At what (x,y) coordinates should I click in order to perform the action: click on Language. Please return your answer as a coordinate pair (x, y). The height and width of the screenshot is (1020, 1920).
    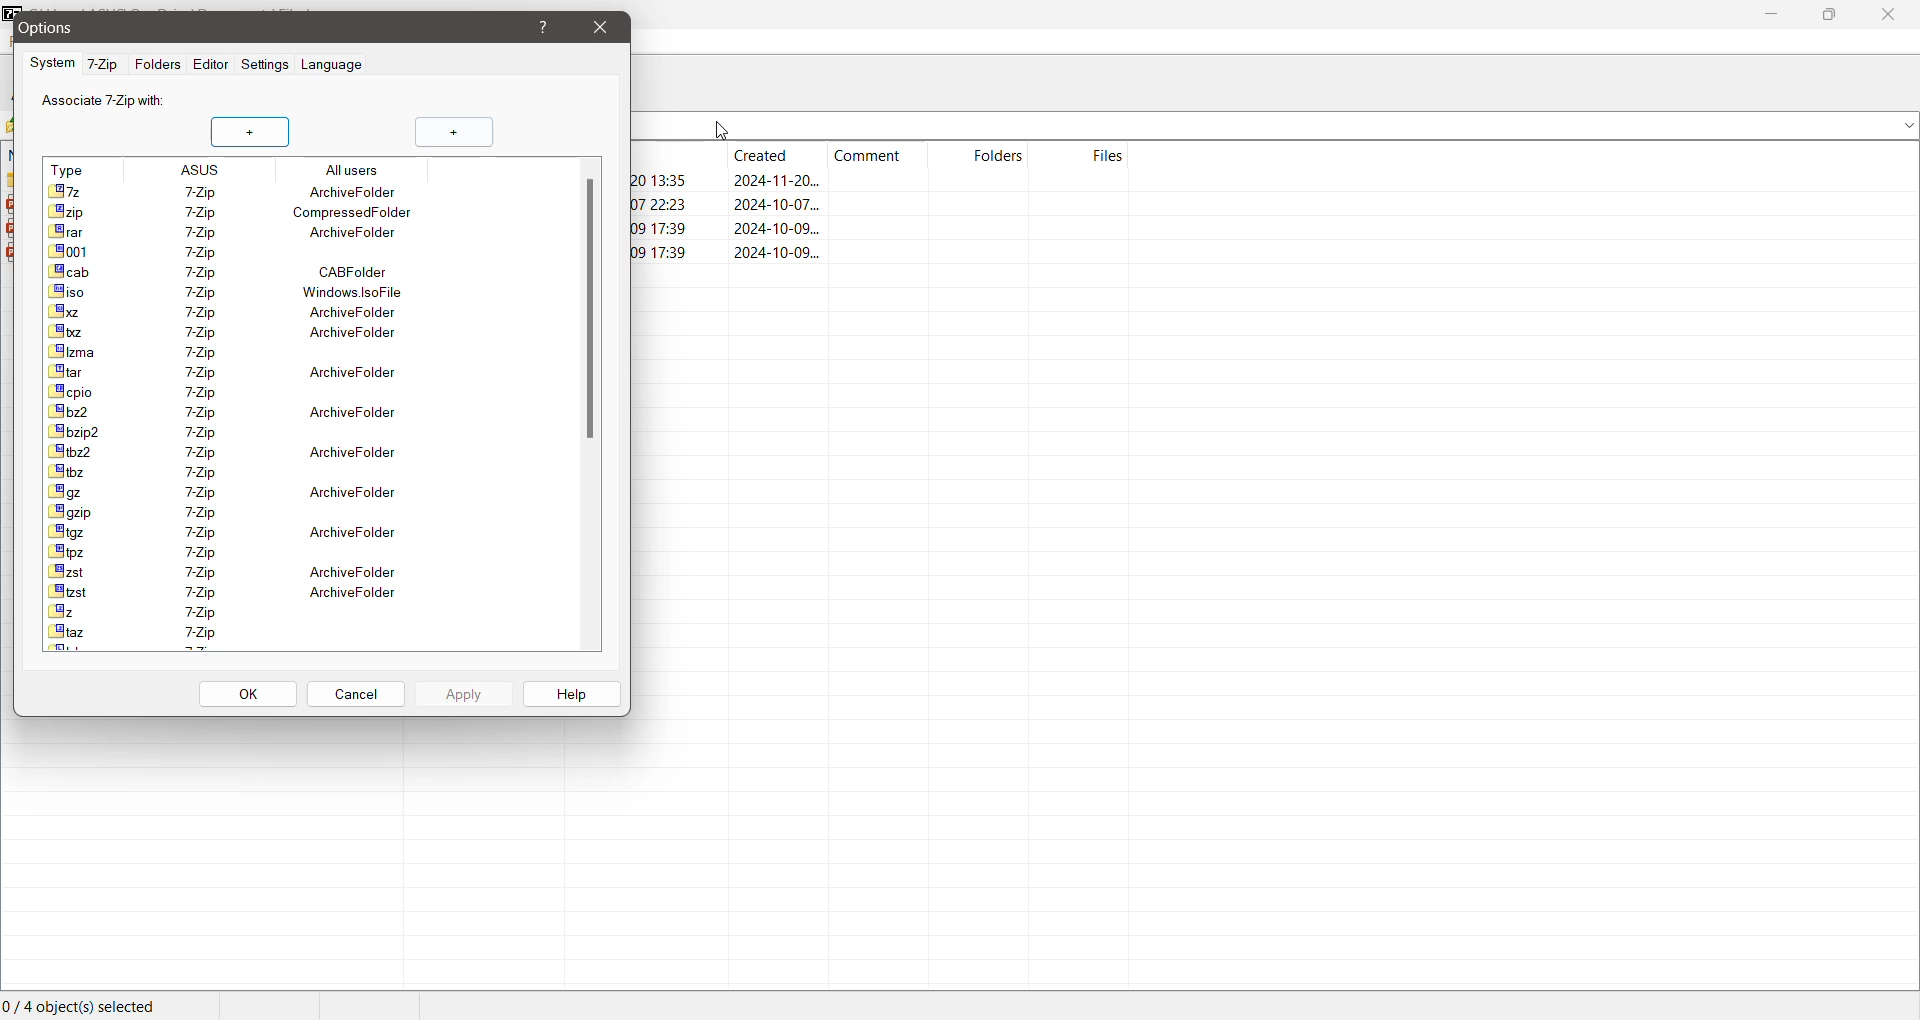
    Looking at the image, I should click on (334, 67).